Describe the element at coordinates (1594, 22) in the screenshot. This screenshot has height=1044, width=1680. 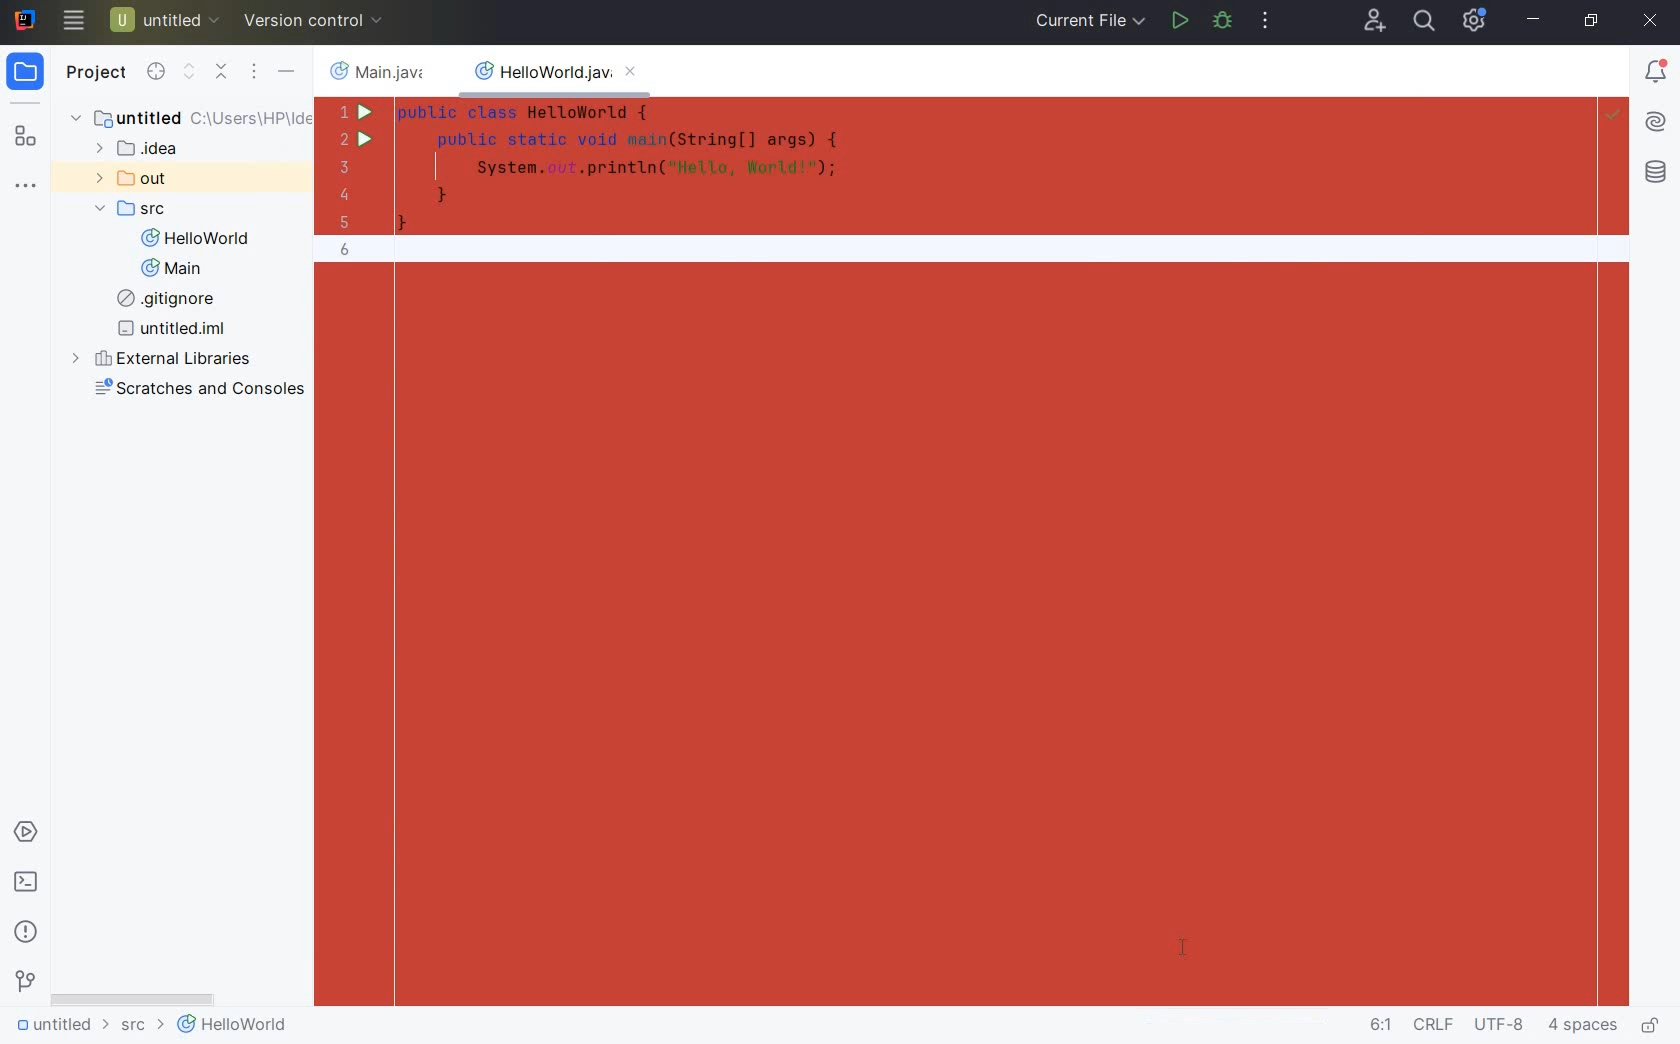
I see `restore down` at that location.